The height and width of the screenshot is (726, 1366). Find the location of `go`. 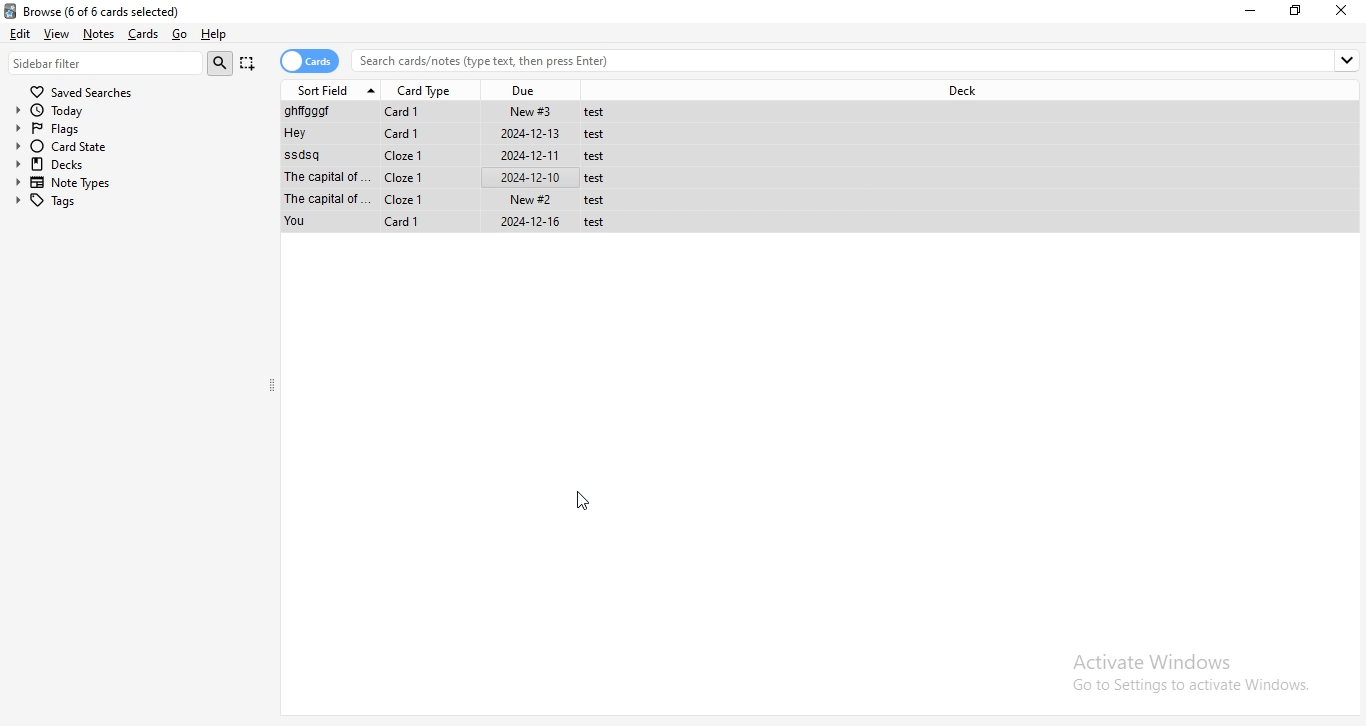

go is located at coordinates (180, 33).